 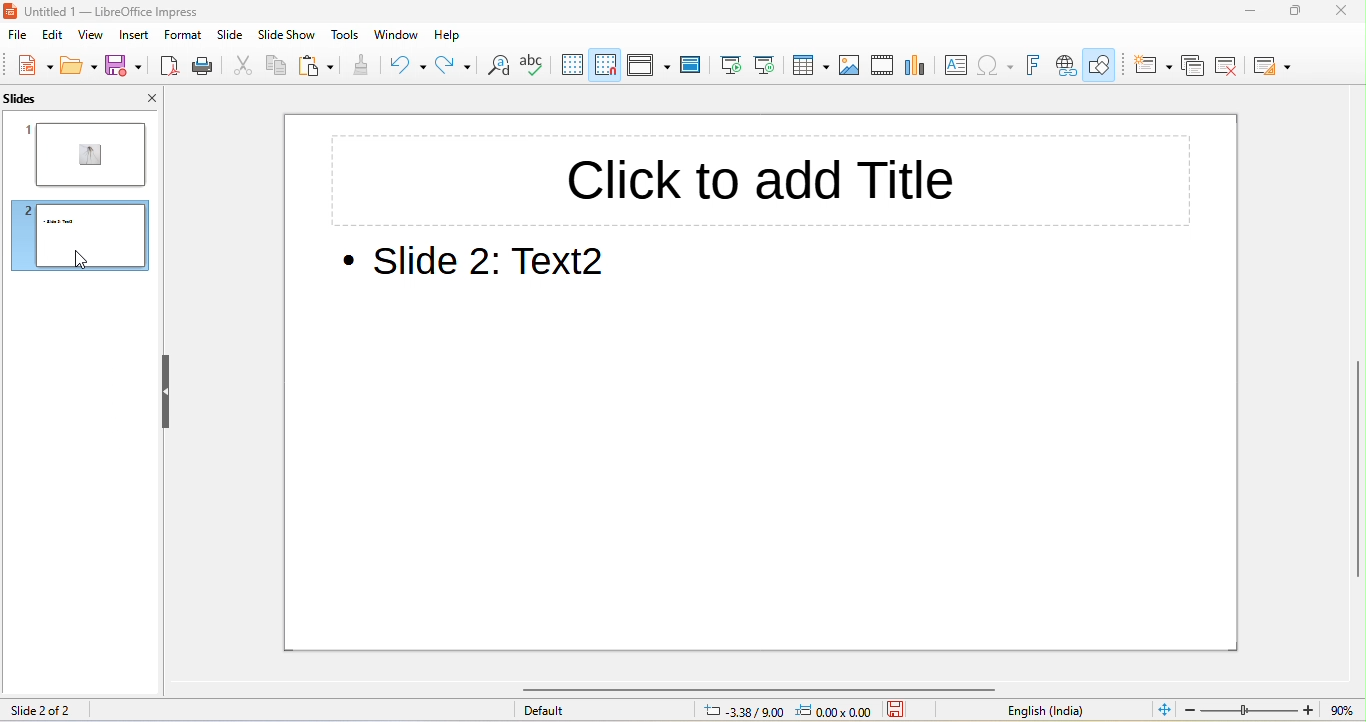 I want to click on display grid, so click(x=576, y=66).